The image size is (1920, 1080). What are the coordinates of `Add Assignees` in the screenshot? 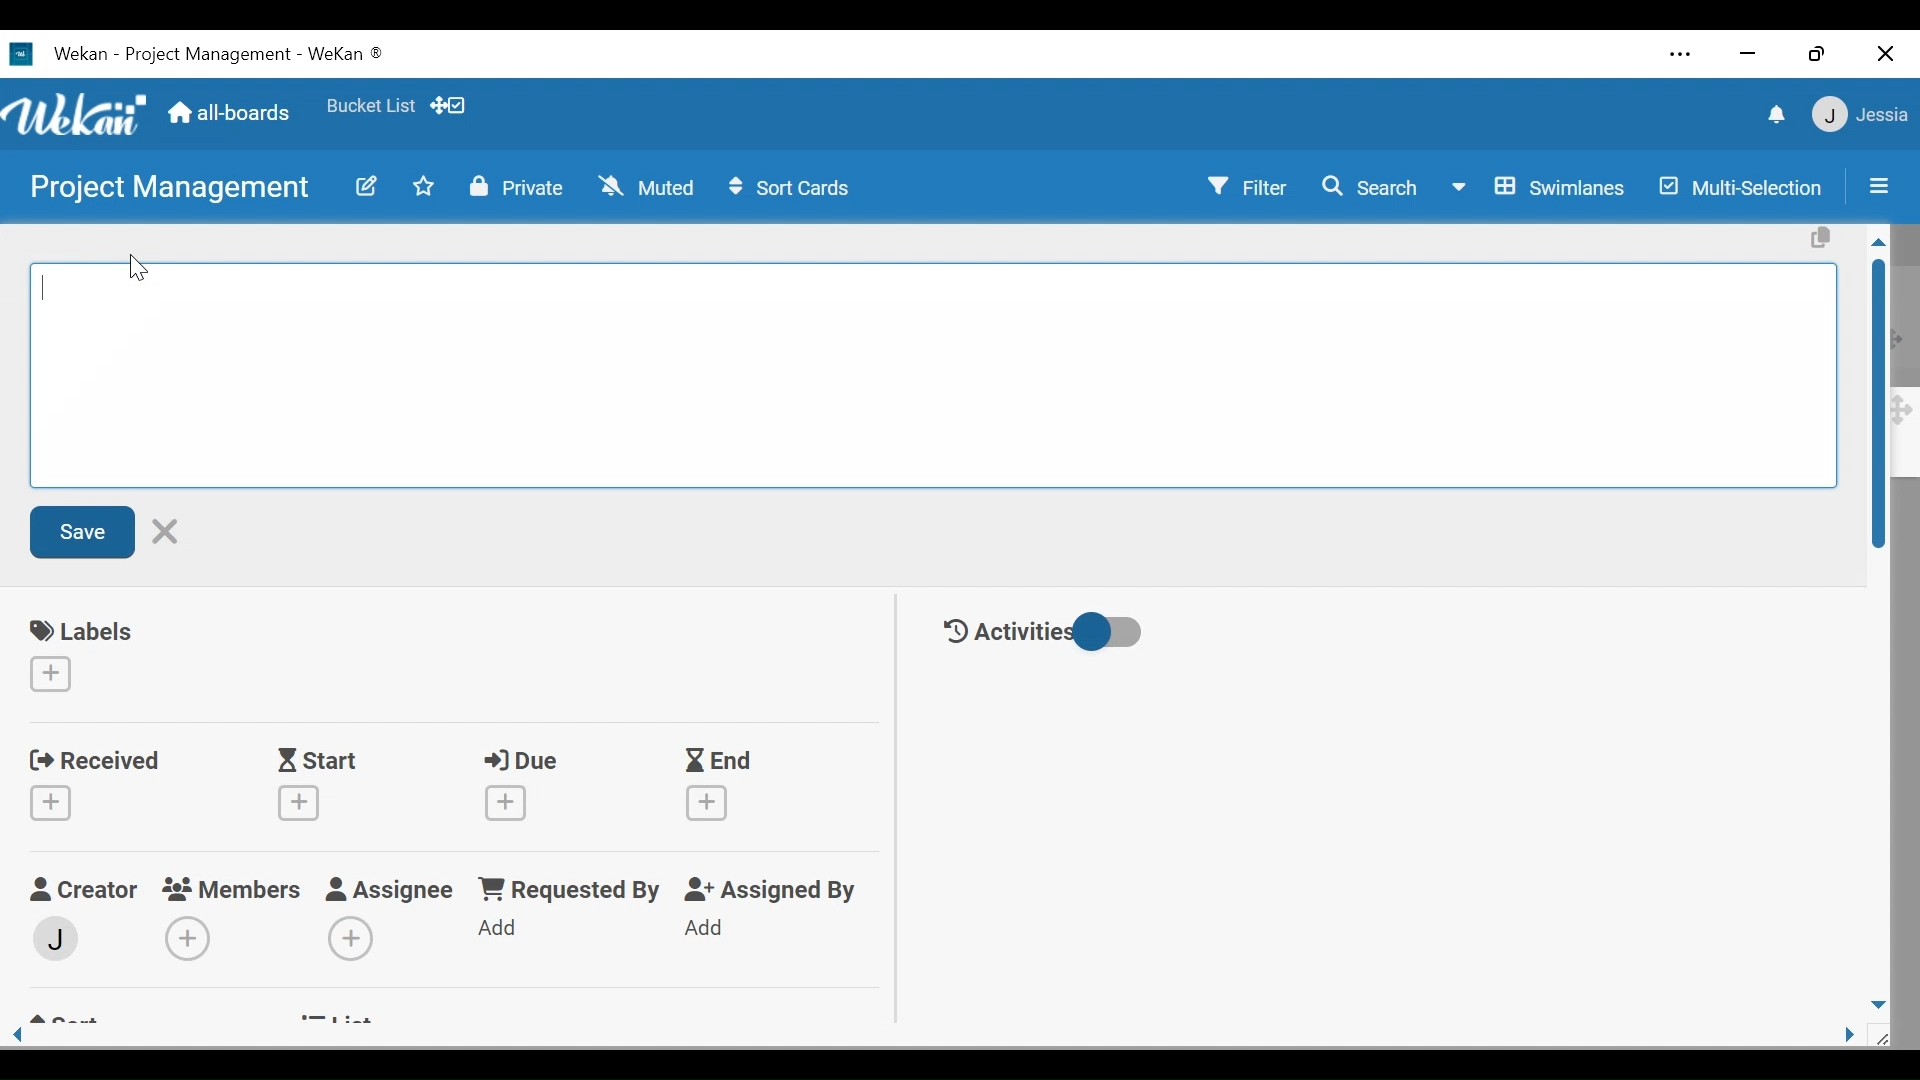 It's located at (353, 938).